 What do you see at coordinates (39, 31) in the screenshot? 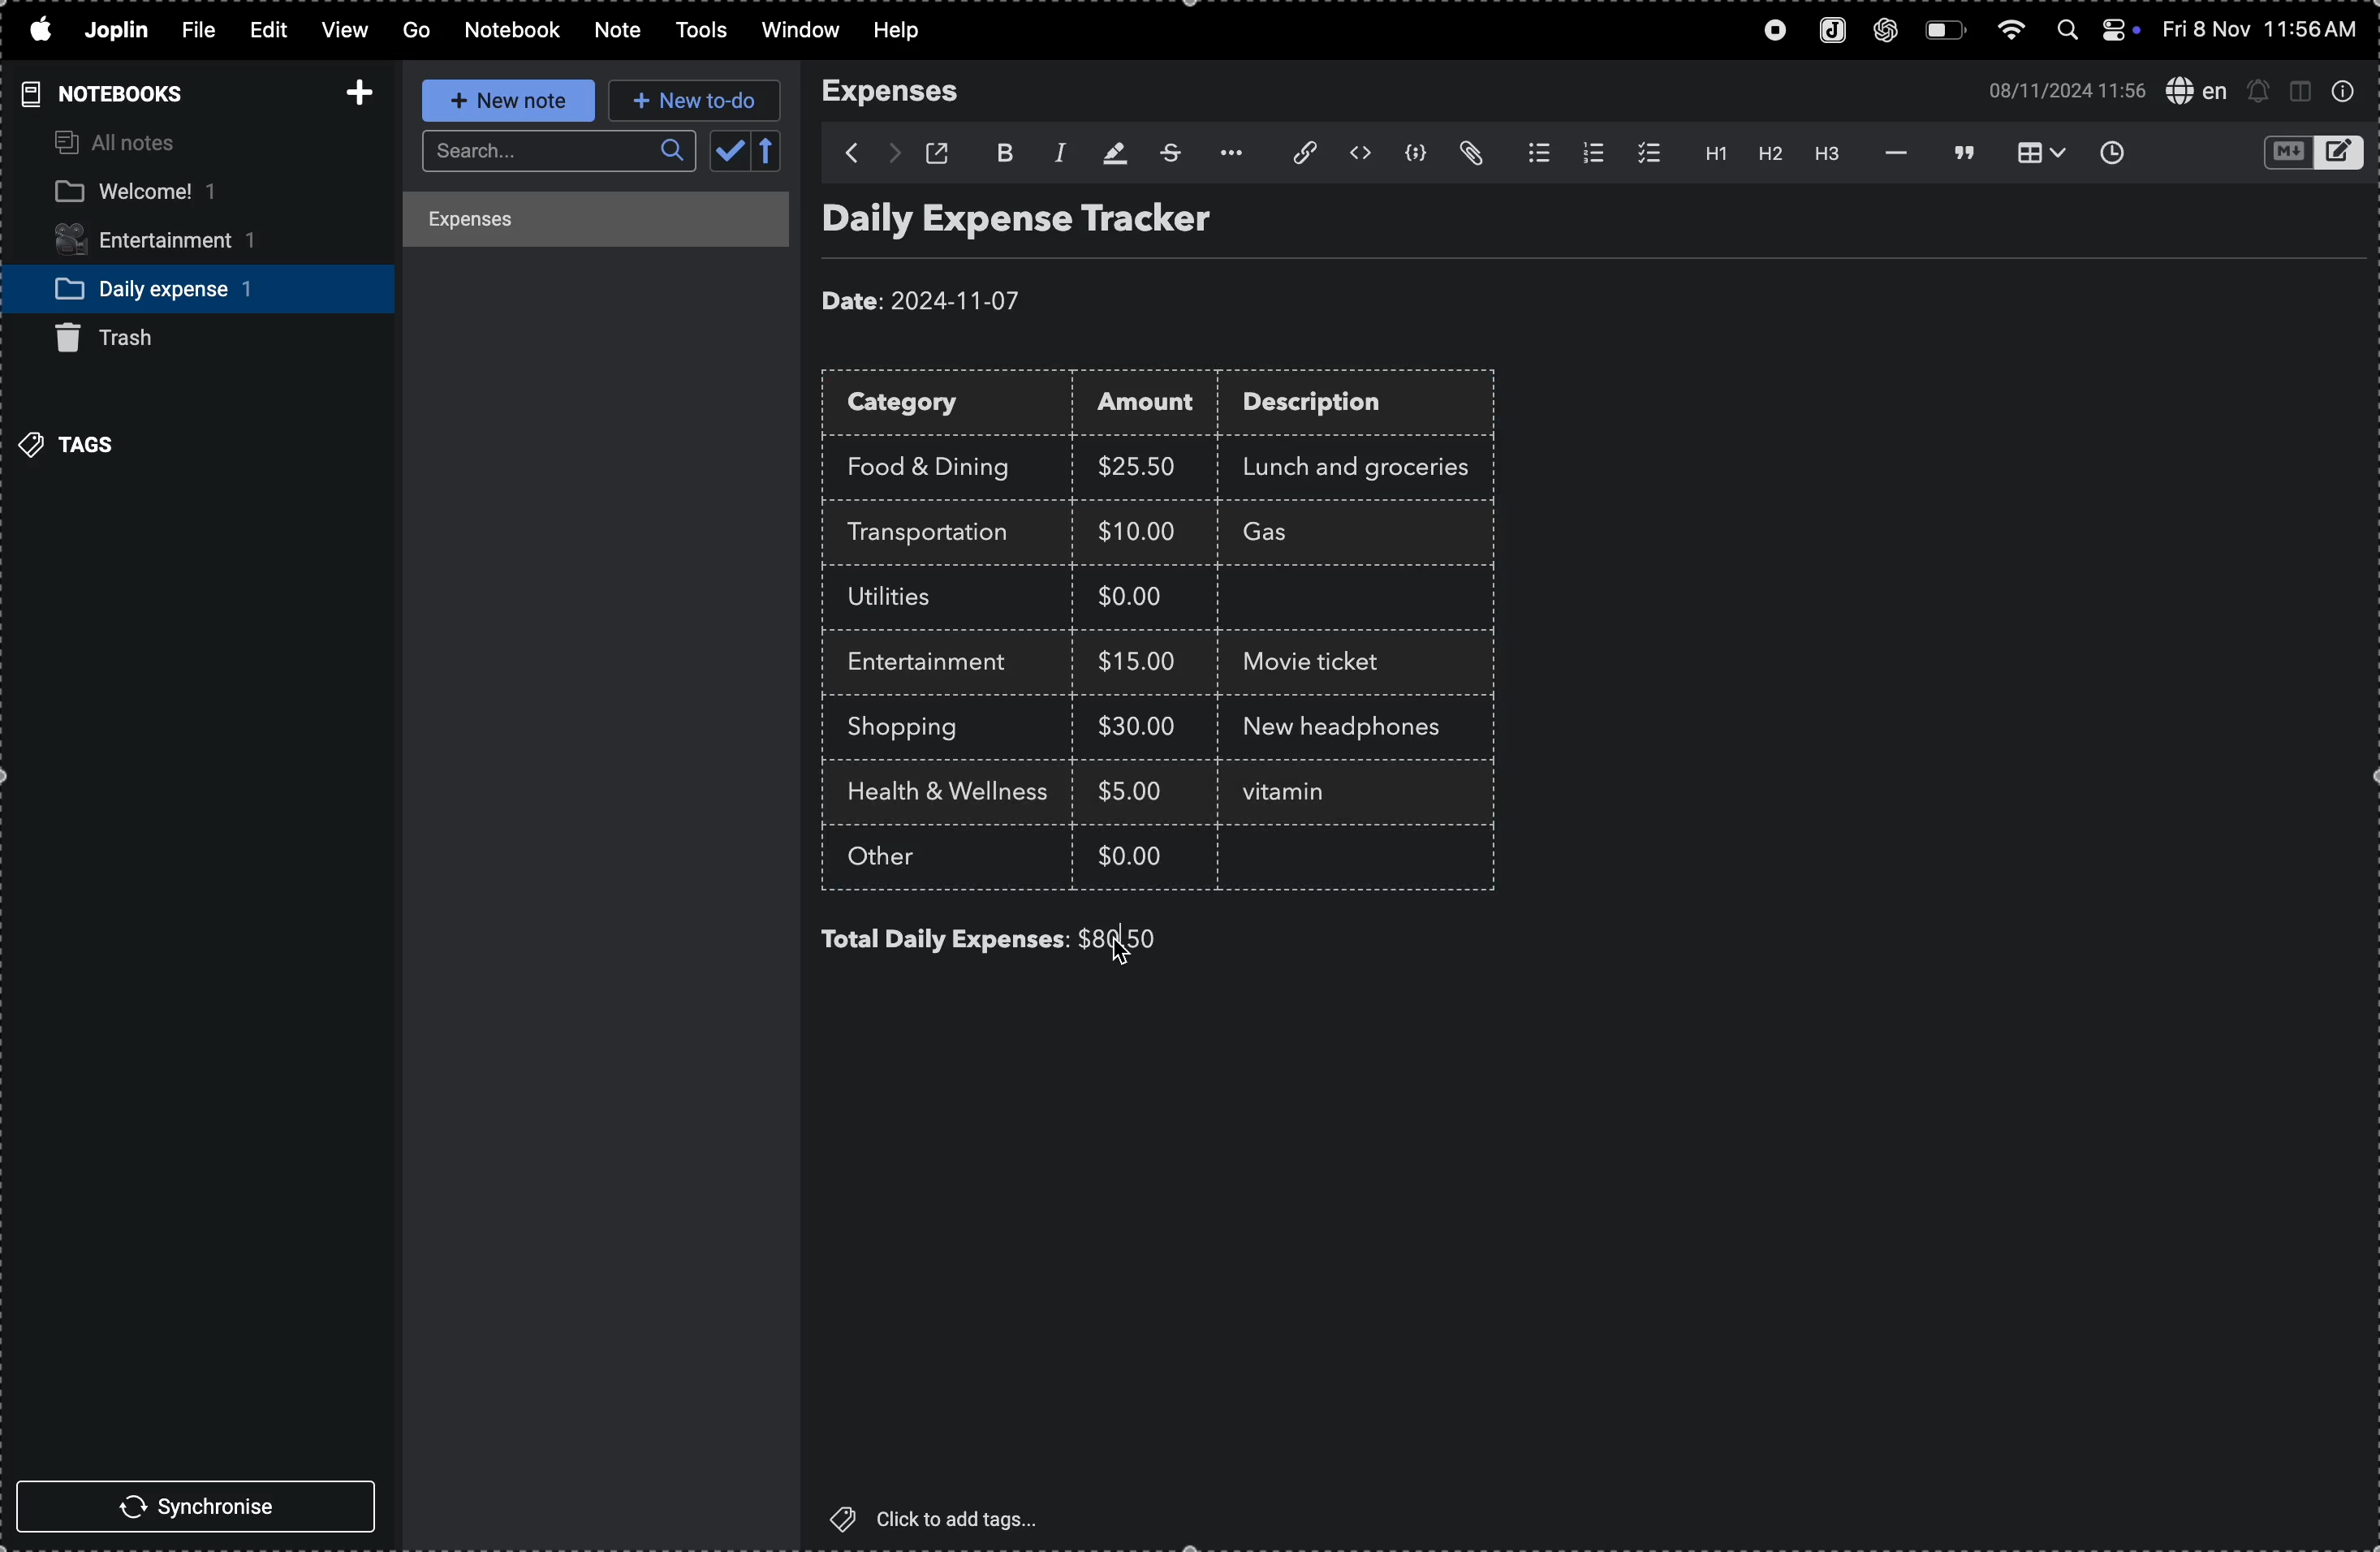
I see `apple menu` at bounding box center [39, 31].